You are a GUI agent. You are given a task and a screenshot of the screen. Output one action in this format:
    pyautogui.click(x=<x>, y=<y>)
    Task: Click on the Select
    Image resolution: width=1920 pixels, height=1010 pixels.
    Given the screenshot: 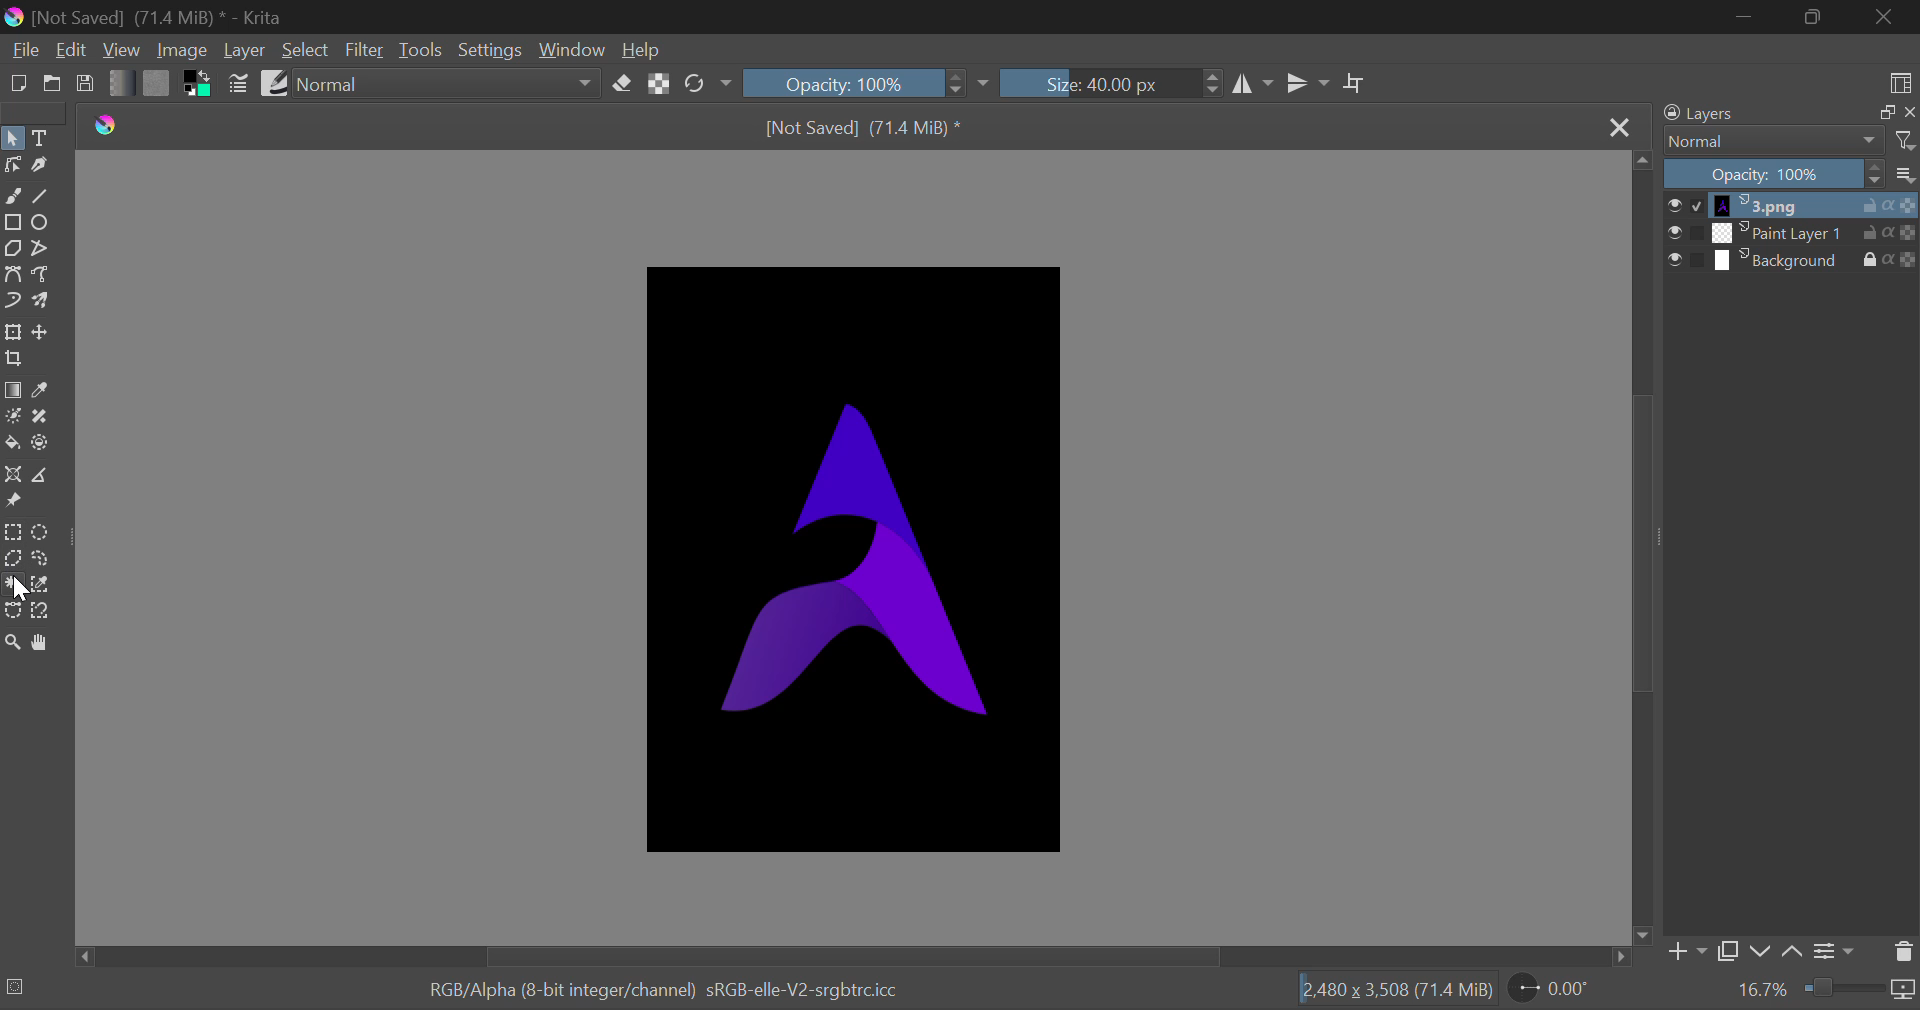 What is the action you would take?
    pyautogui.click(x=12, y=139)
    